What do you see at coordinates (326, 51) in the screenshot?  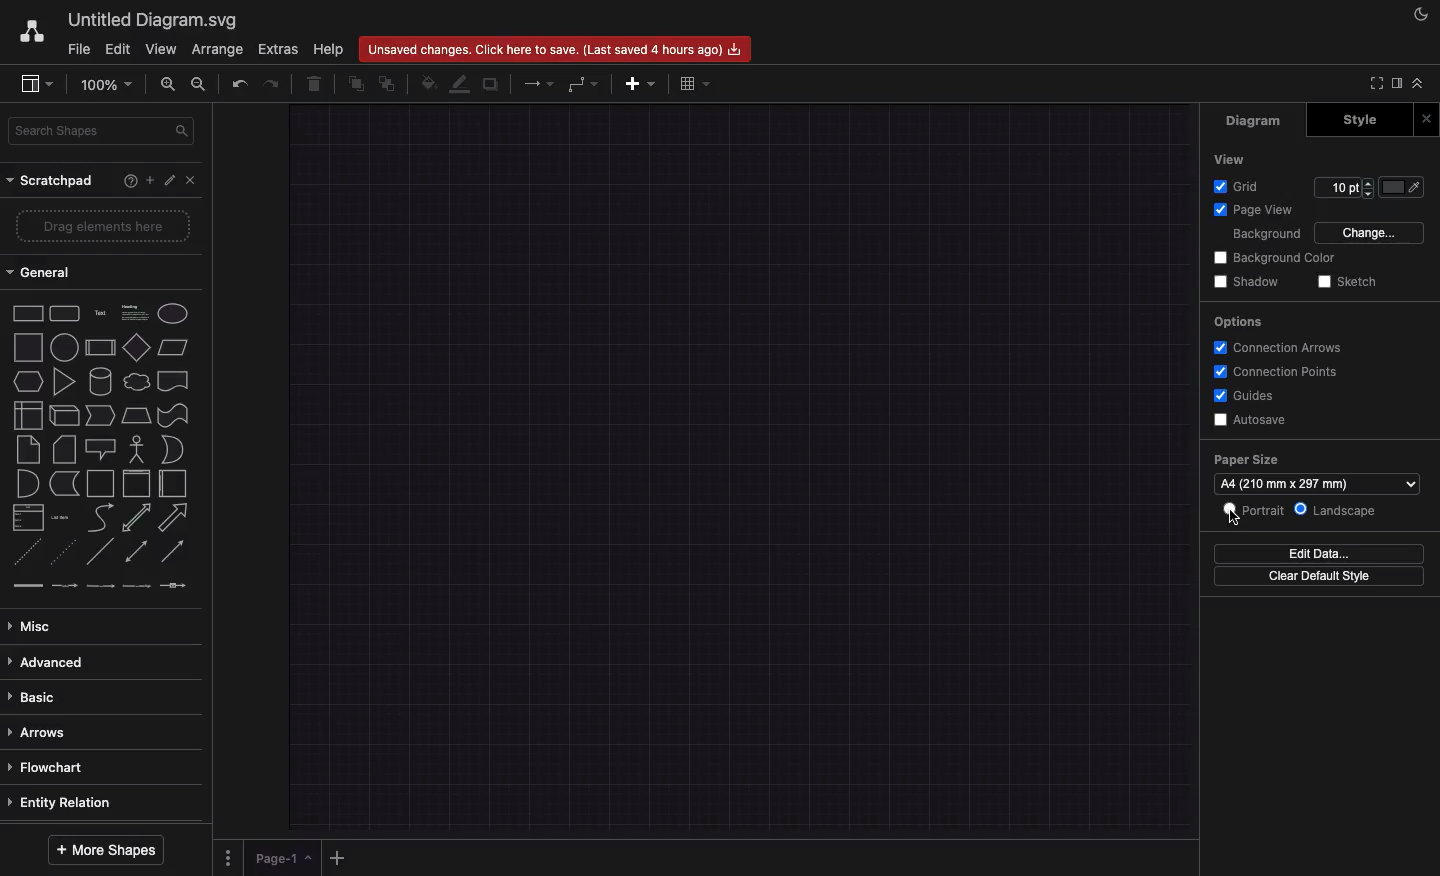 I see `Help` at bounding box center [326, 51].